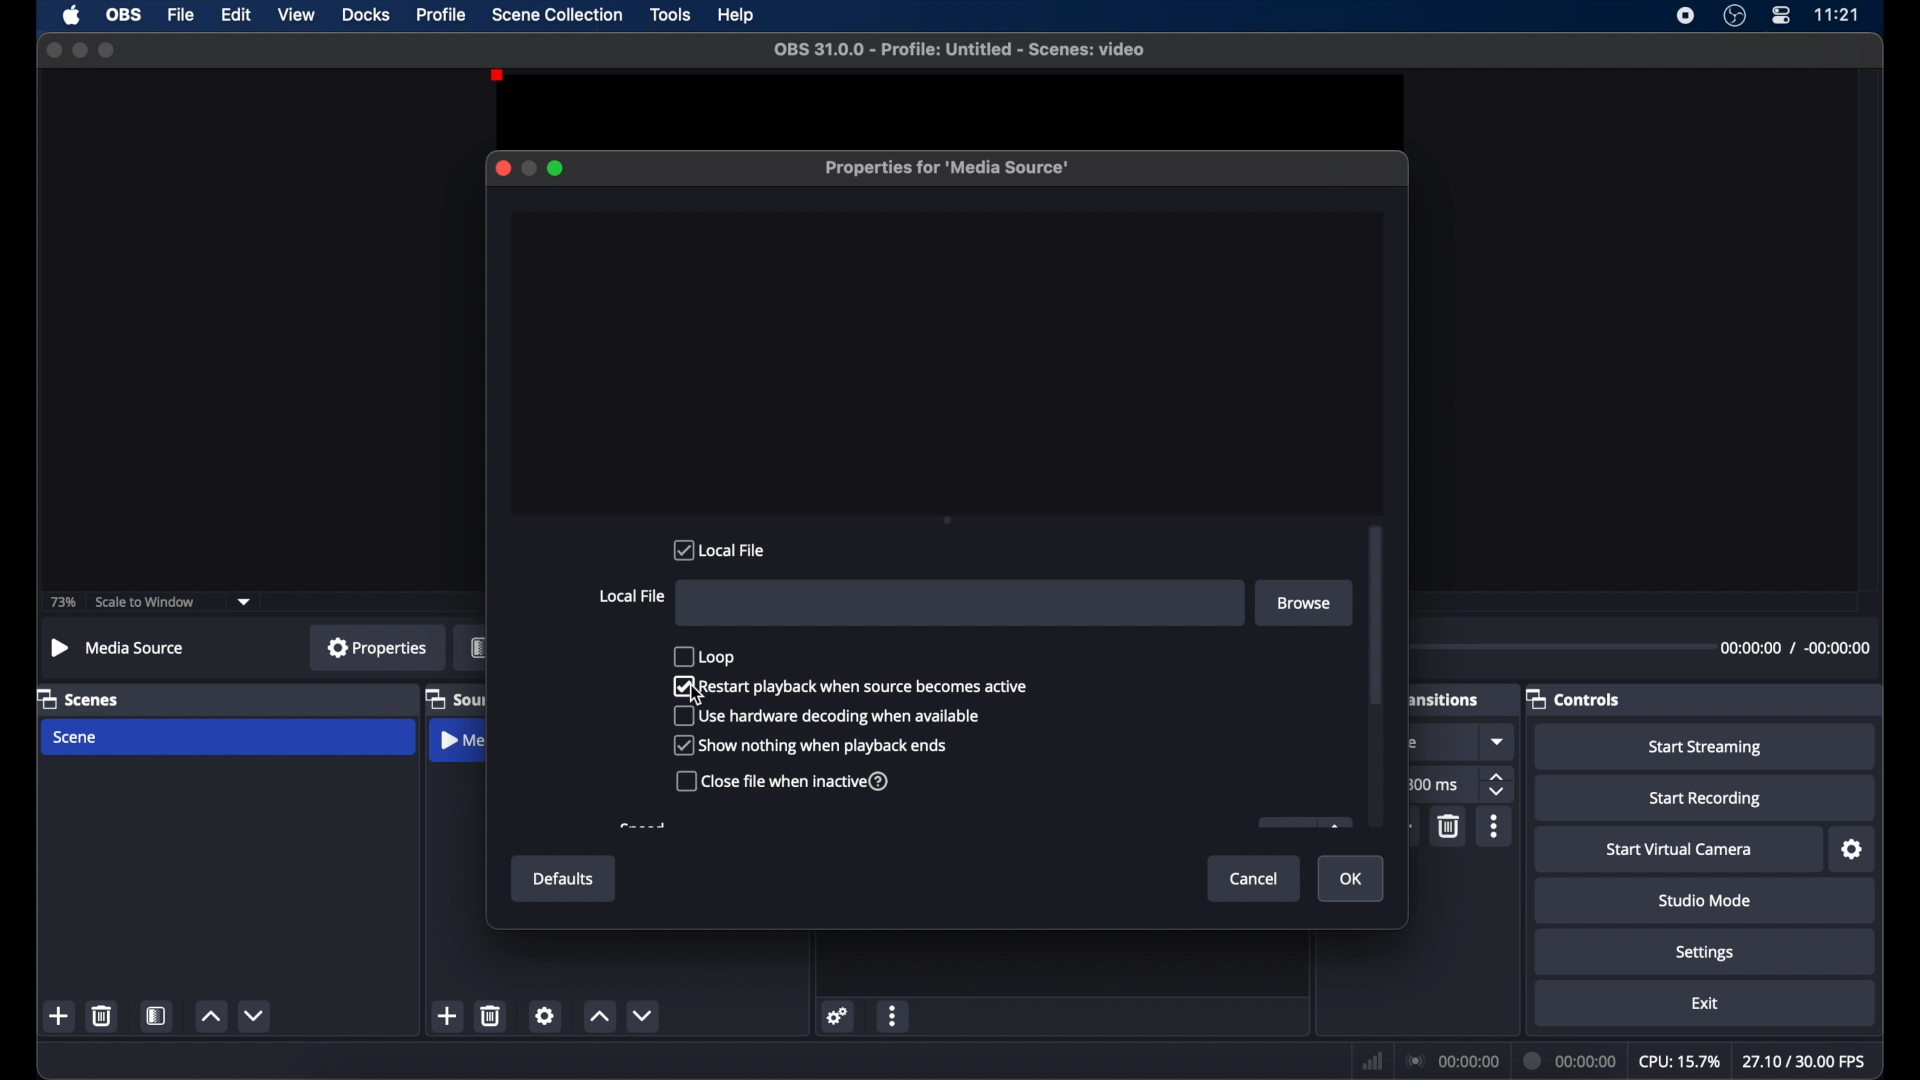  I want to click on delete, so click(1450, 826).